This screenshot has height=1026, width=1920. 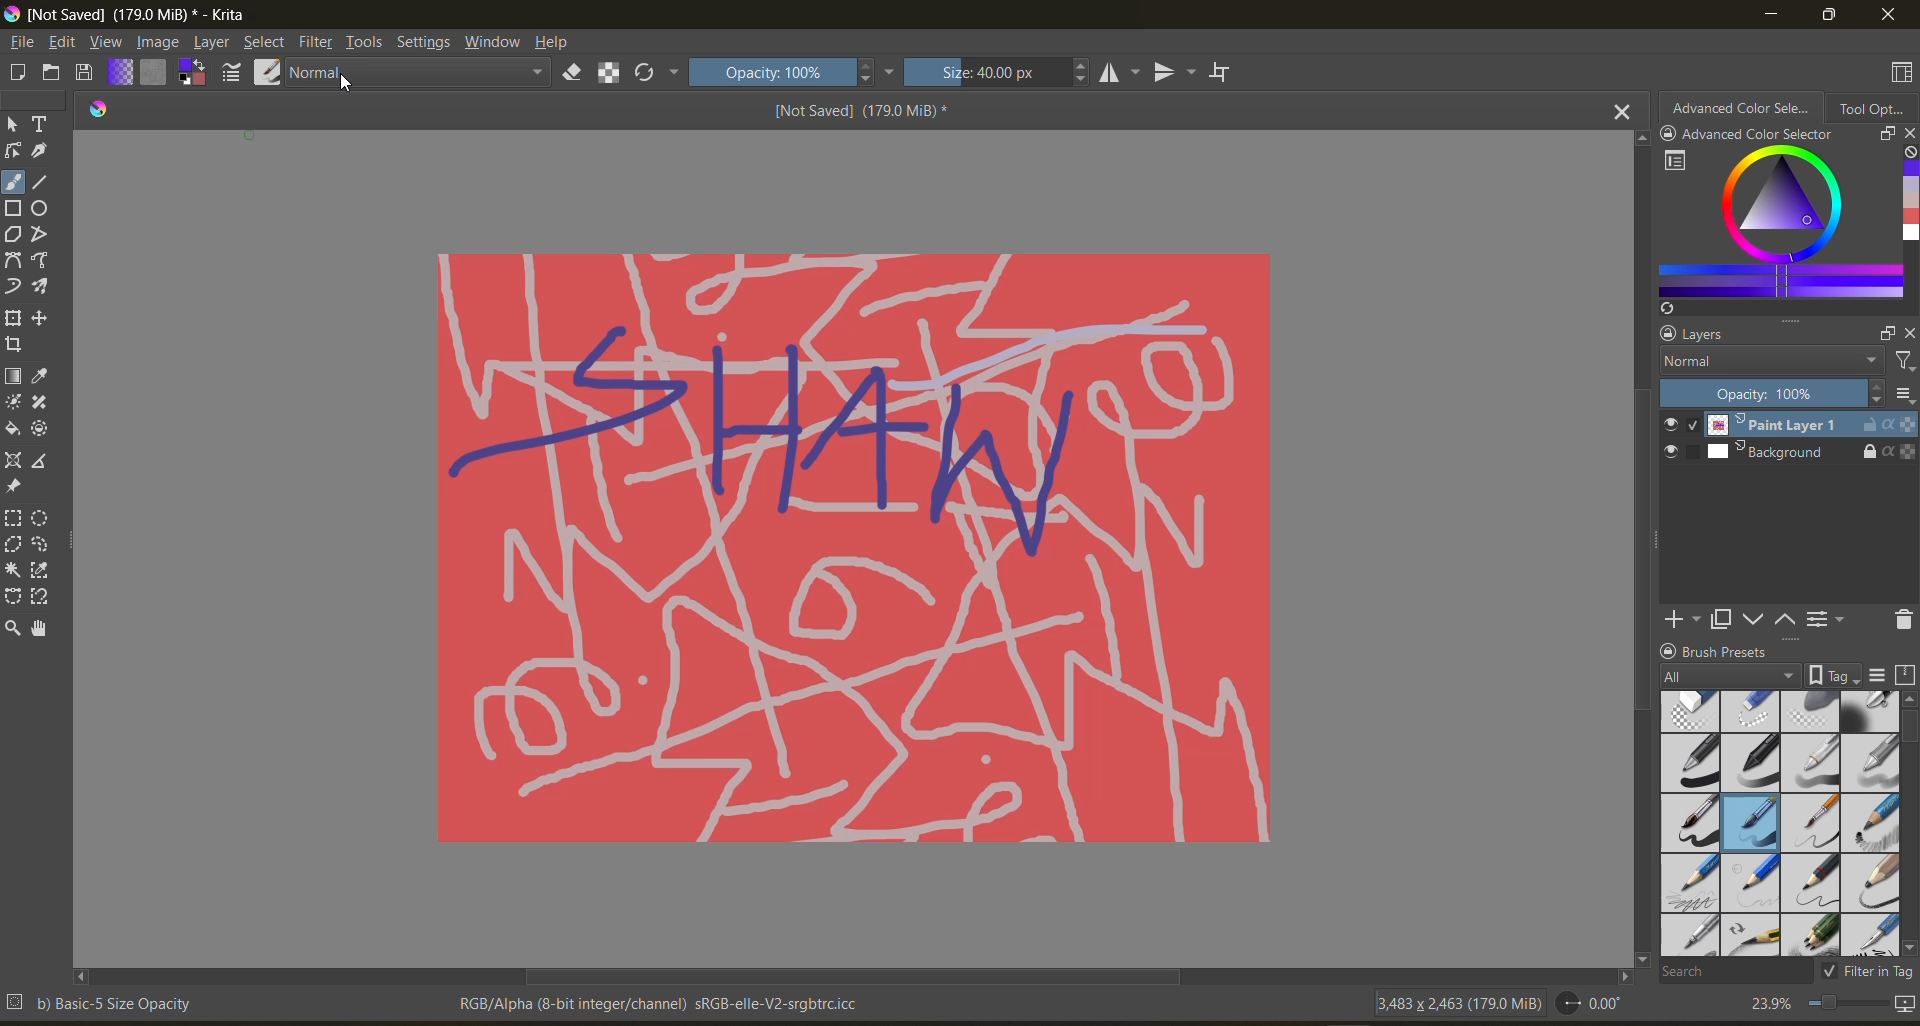 What do you see at coordinates (13, 233) in the screenshot?
I see `polygon tool` at bounding box center [13, 233].